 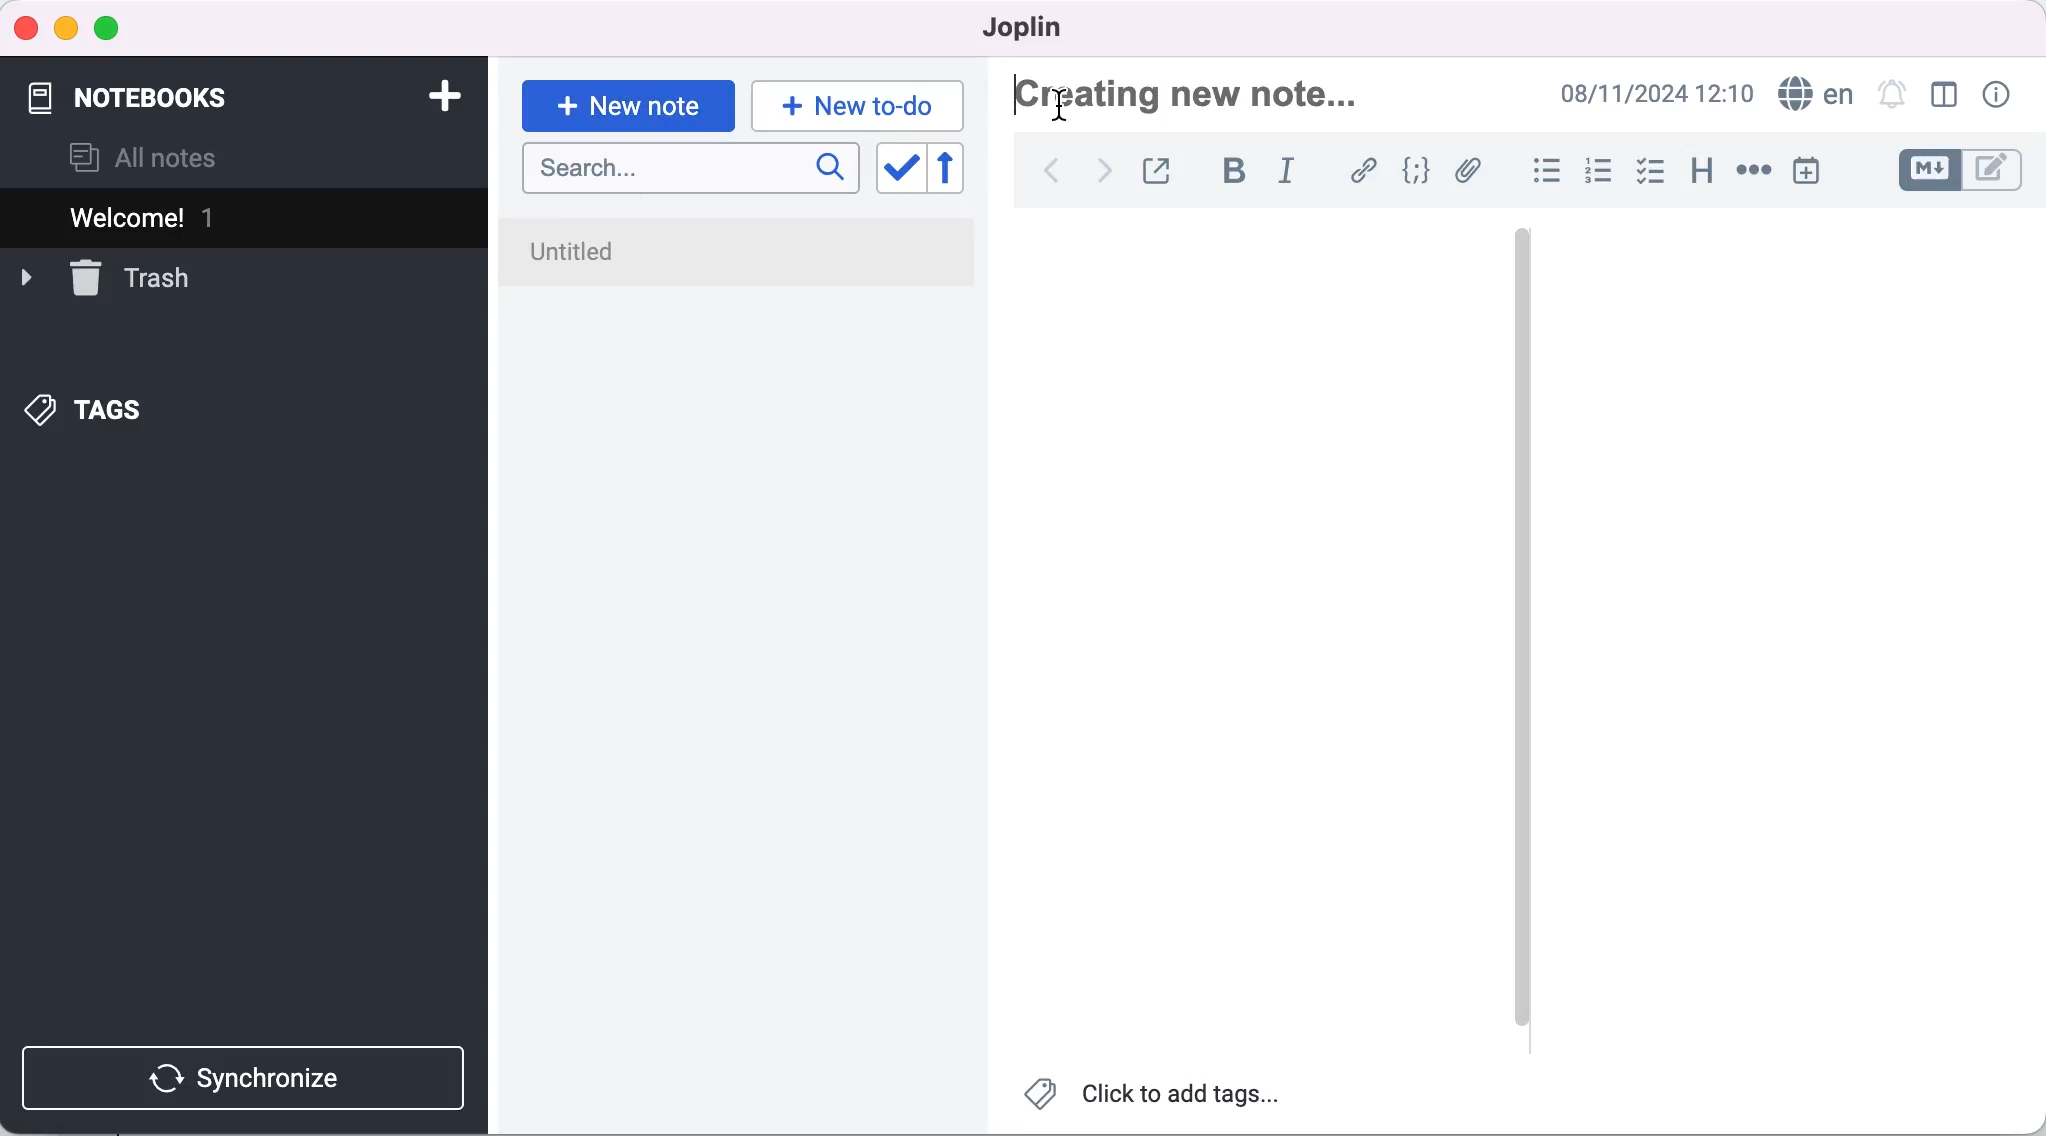 I want to click on search, so click(x=689, y=170).